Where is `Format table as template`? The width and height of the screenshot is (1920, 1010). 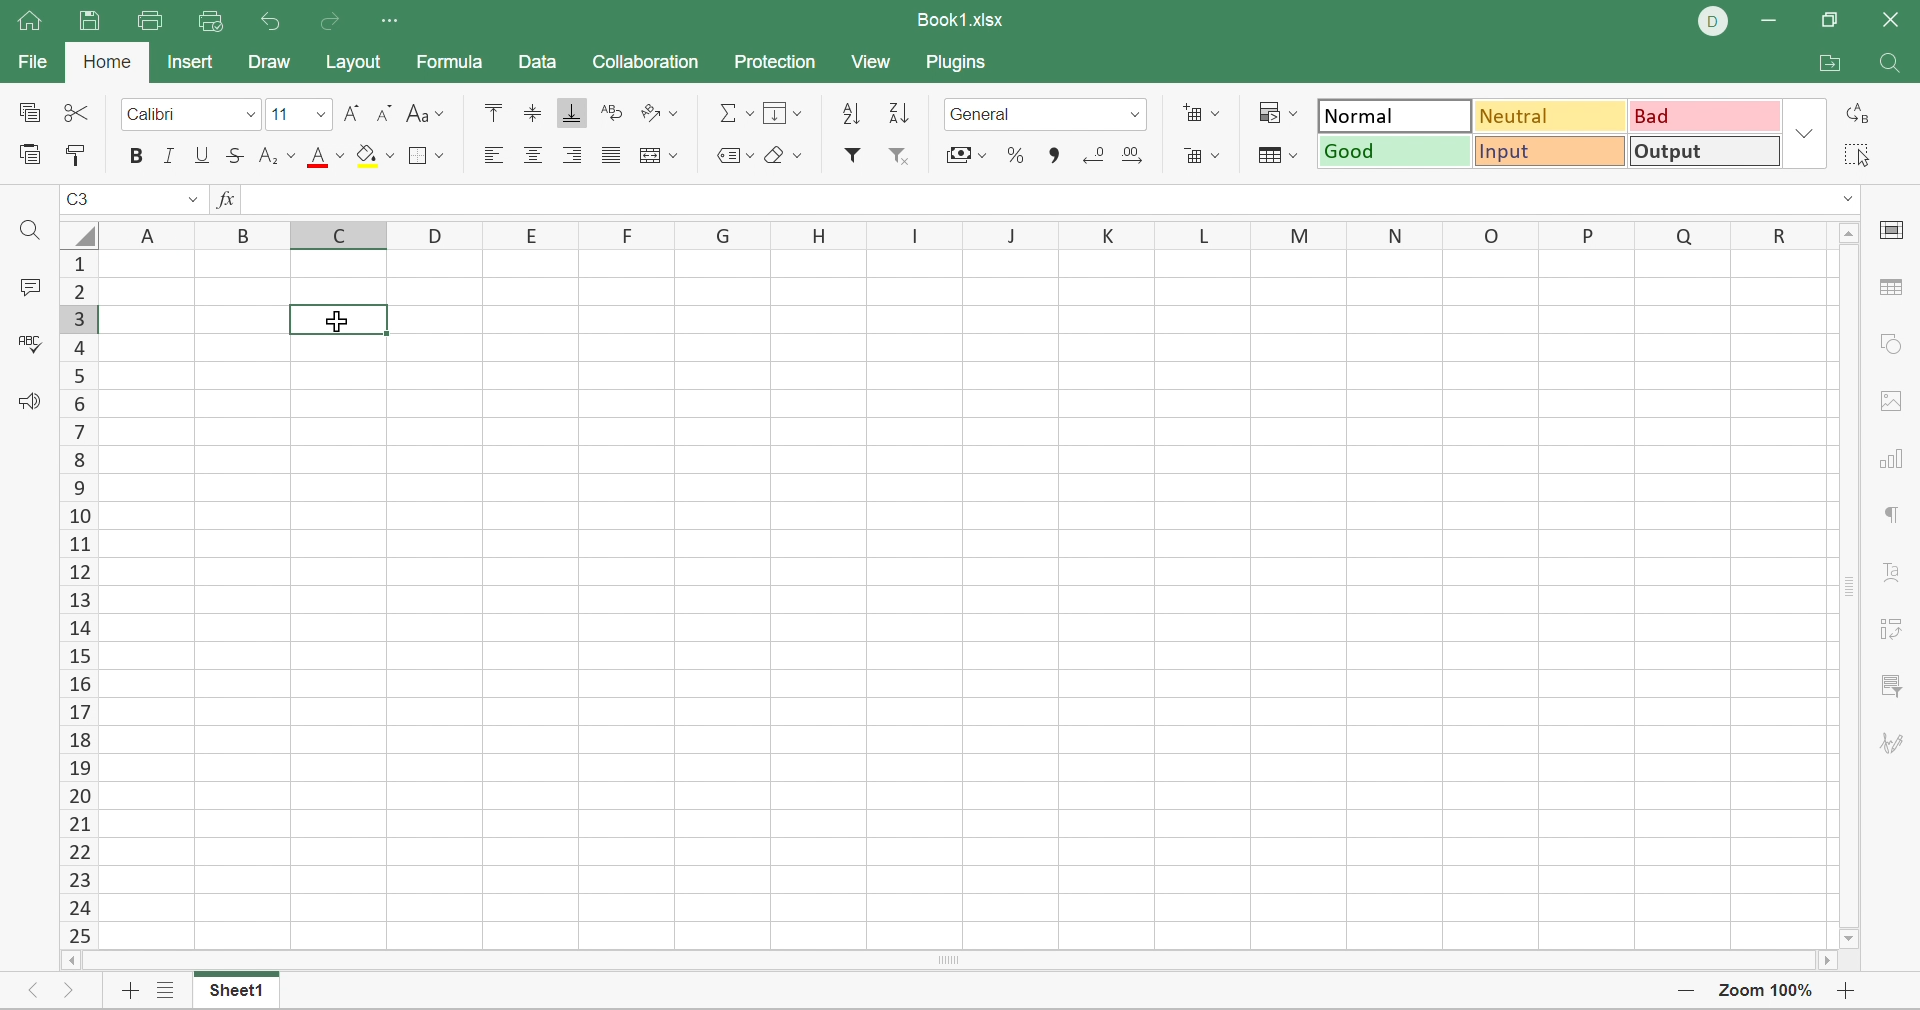
Format table as template is located at coordinates (1280, 155).